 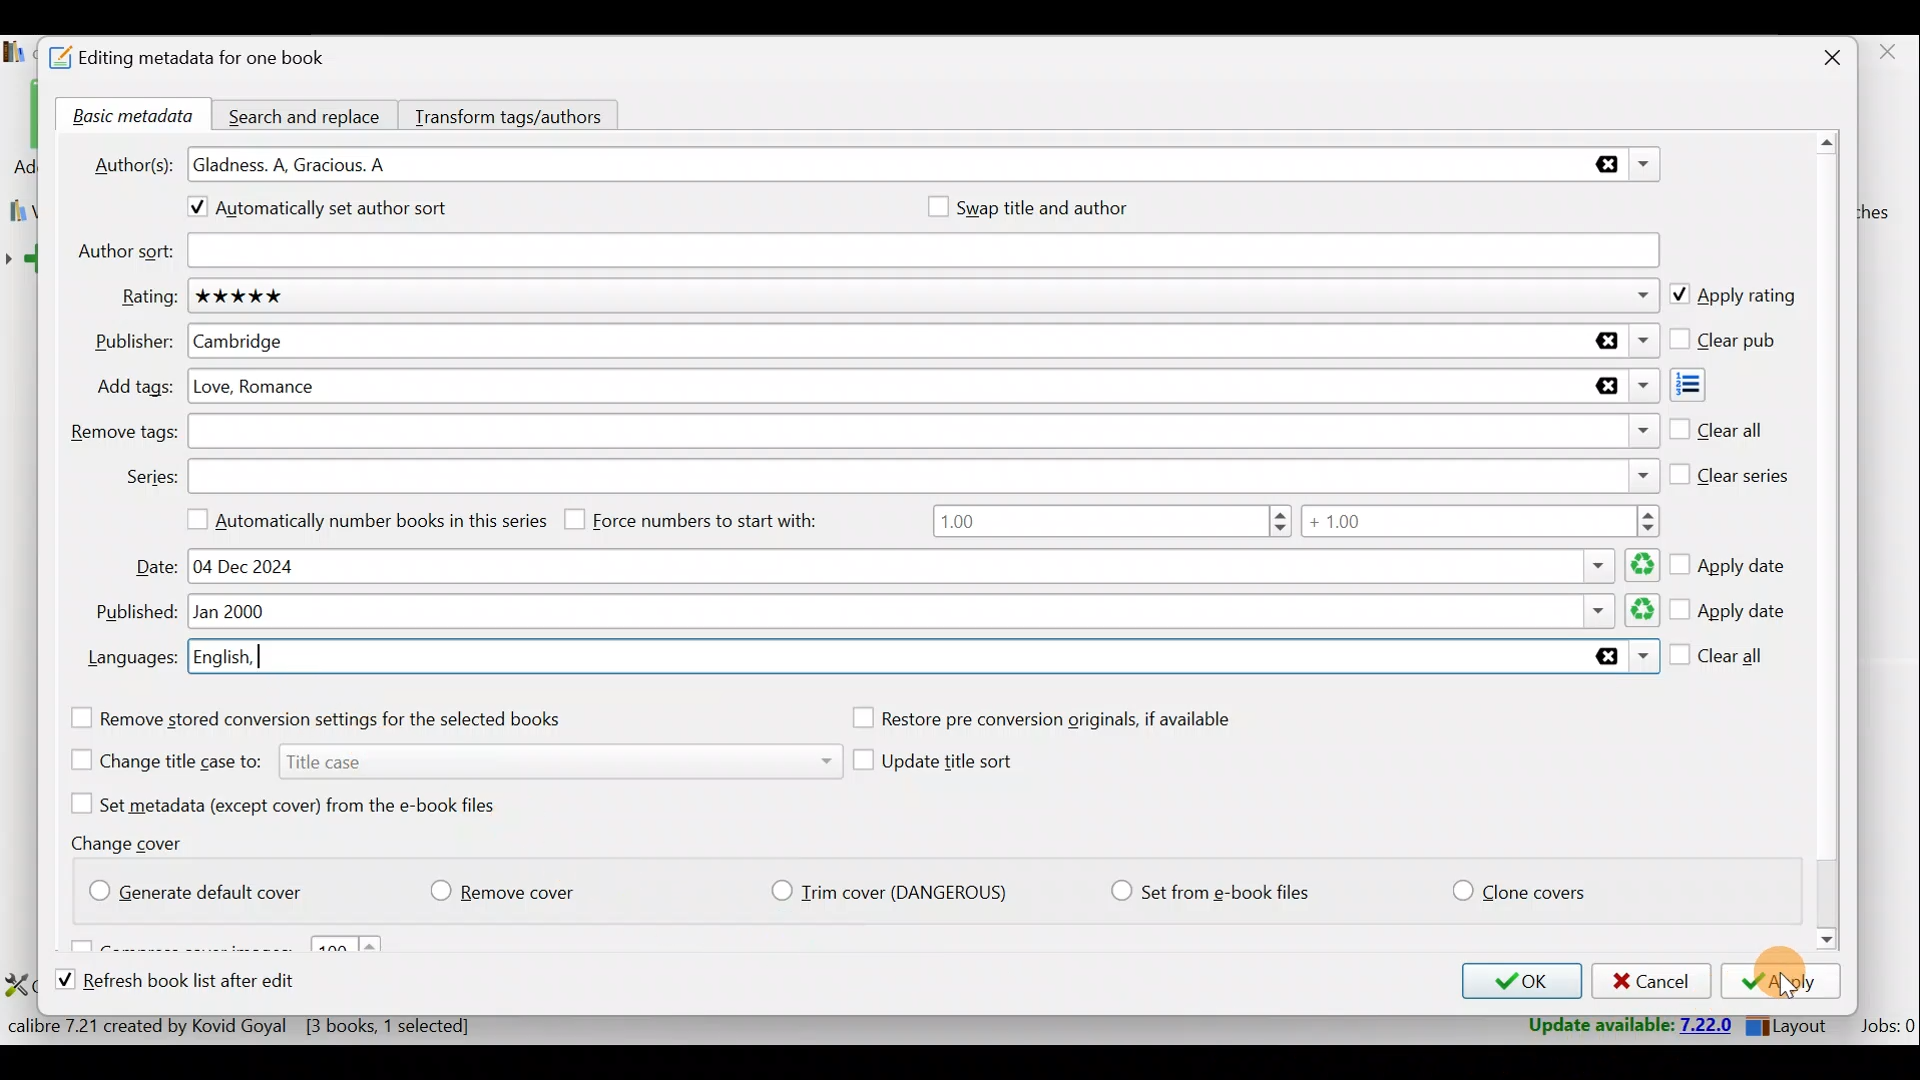 What do you see at coordinates (925, 474) in the screenshot?
I see `Series` at bounding box center [925, 474].